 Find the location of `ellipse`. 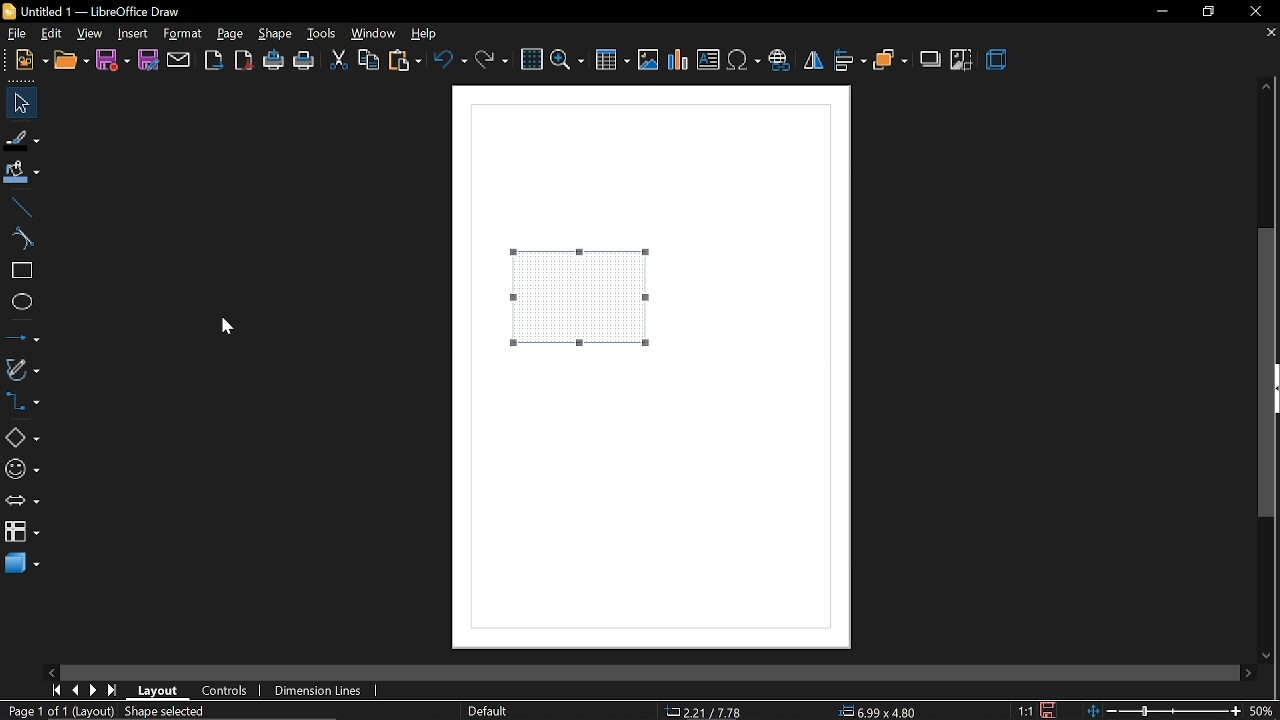

ellipse is located at coordinates (20, 302).